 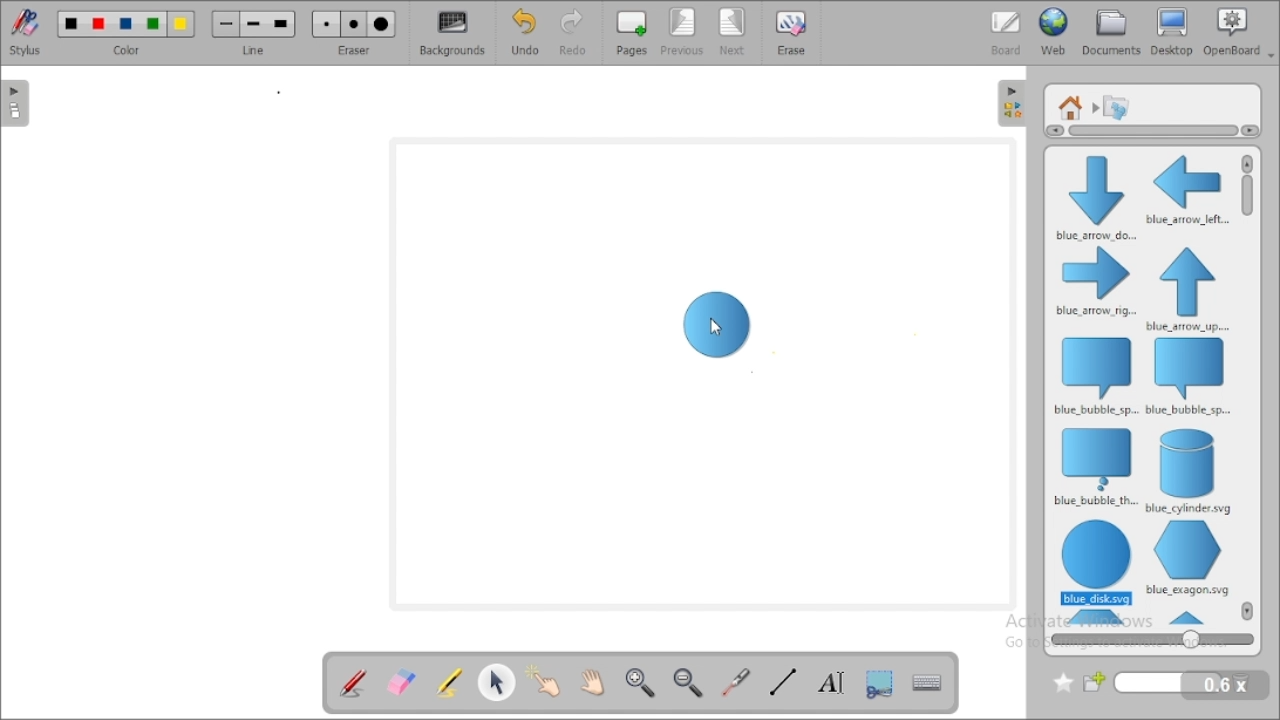 I want to click on add to favorites, so click(x=1063, y=683).